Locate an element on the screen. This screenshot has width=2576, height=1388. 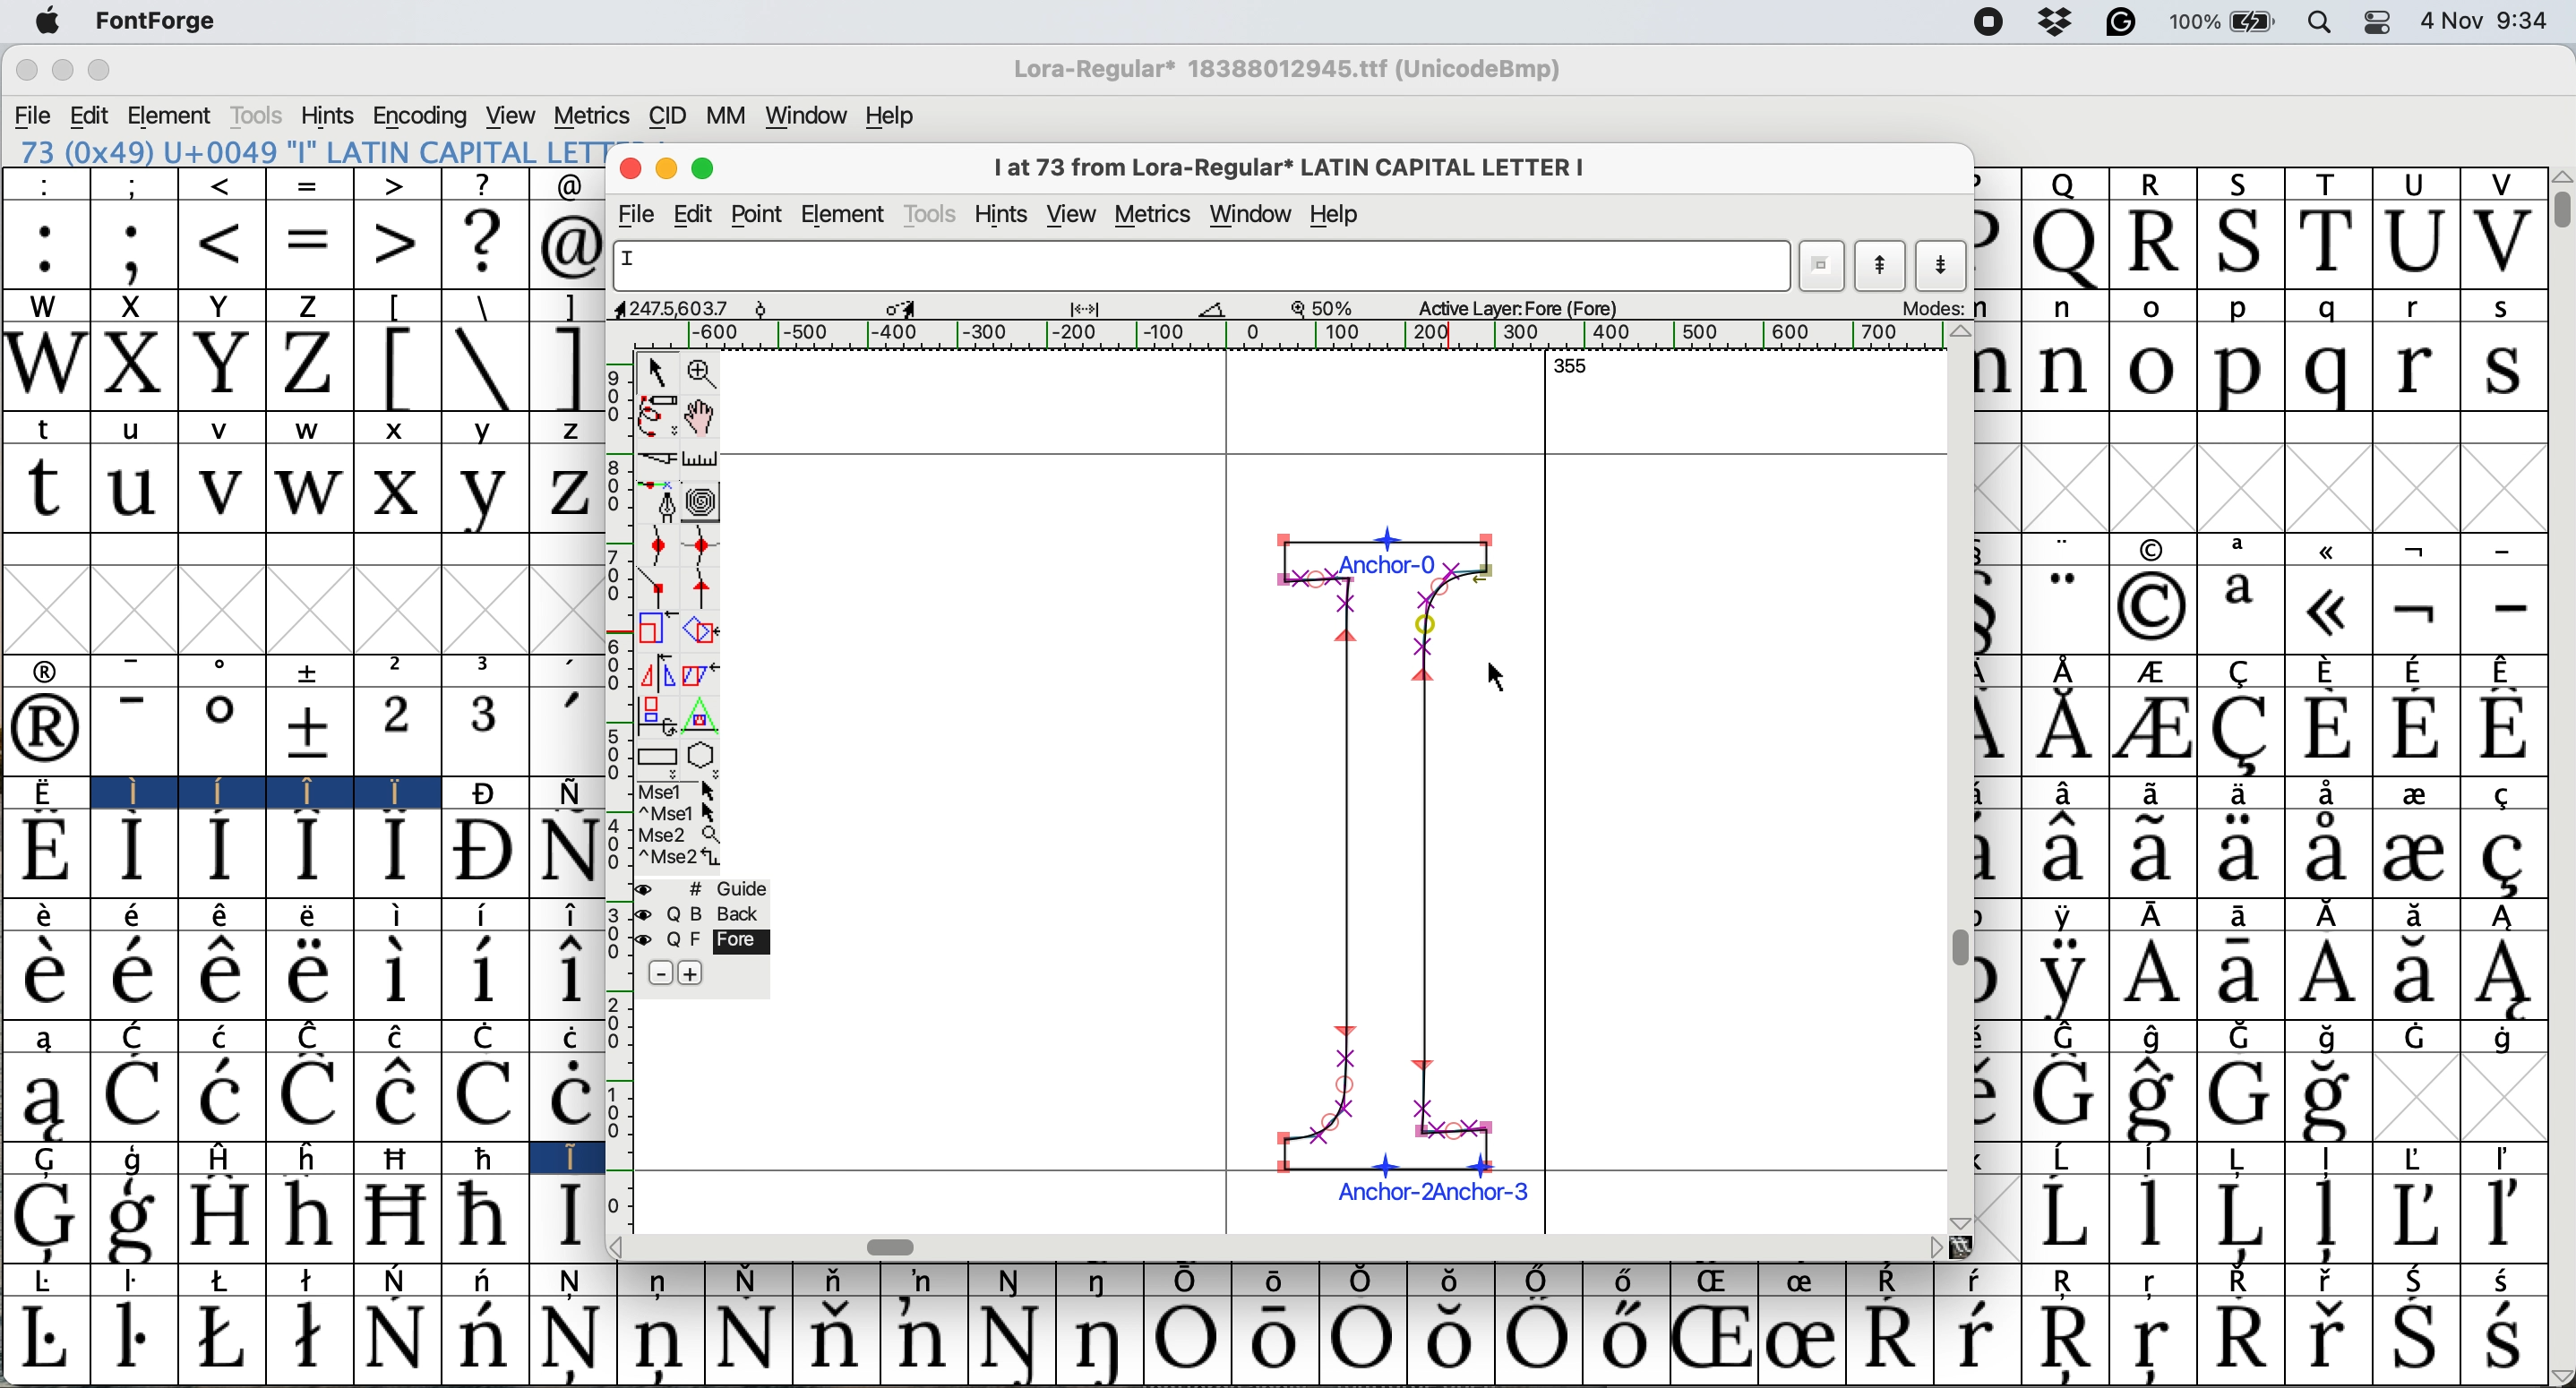
Symbol is located at coordinates (310, 1278).